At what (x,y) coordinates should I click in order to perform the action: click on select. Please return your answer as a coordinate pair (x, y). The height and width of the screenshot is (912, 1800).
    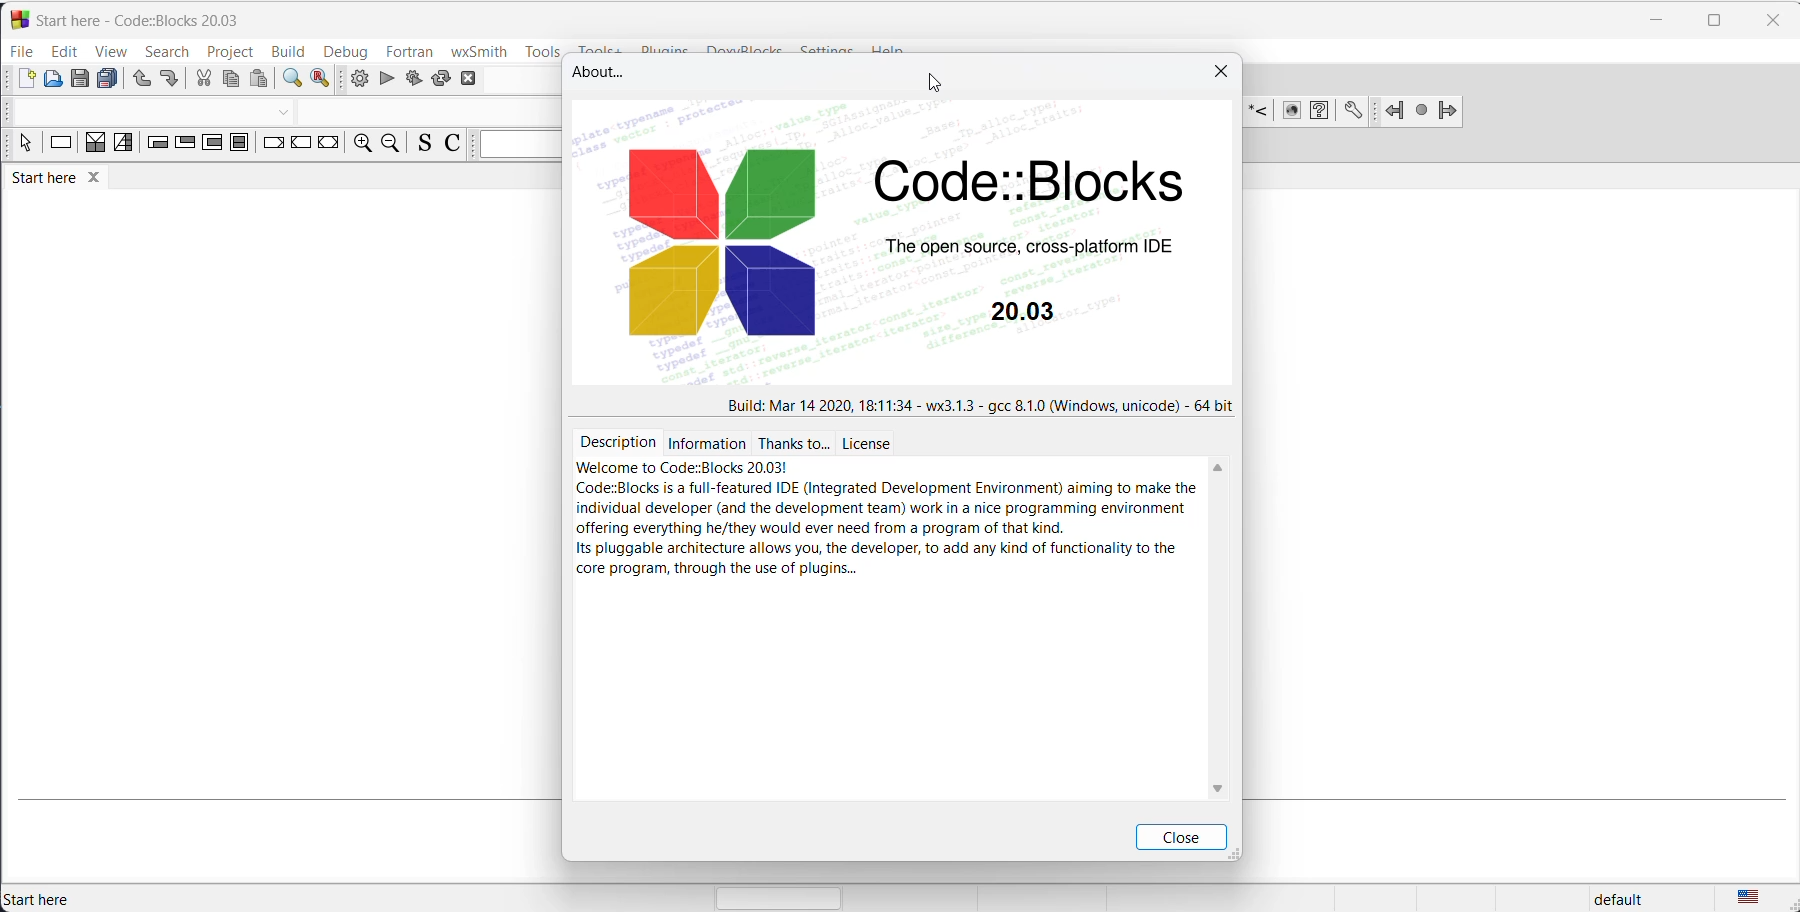
    Looking at the image, I should click on (23, 147).